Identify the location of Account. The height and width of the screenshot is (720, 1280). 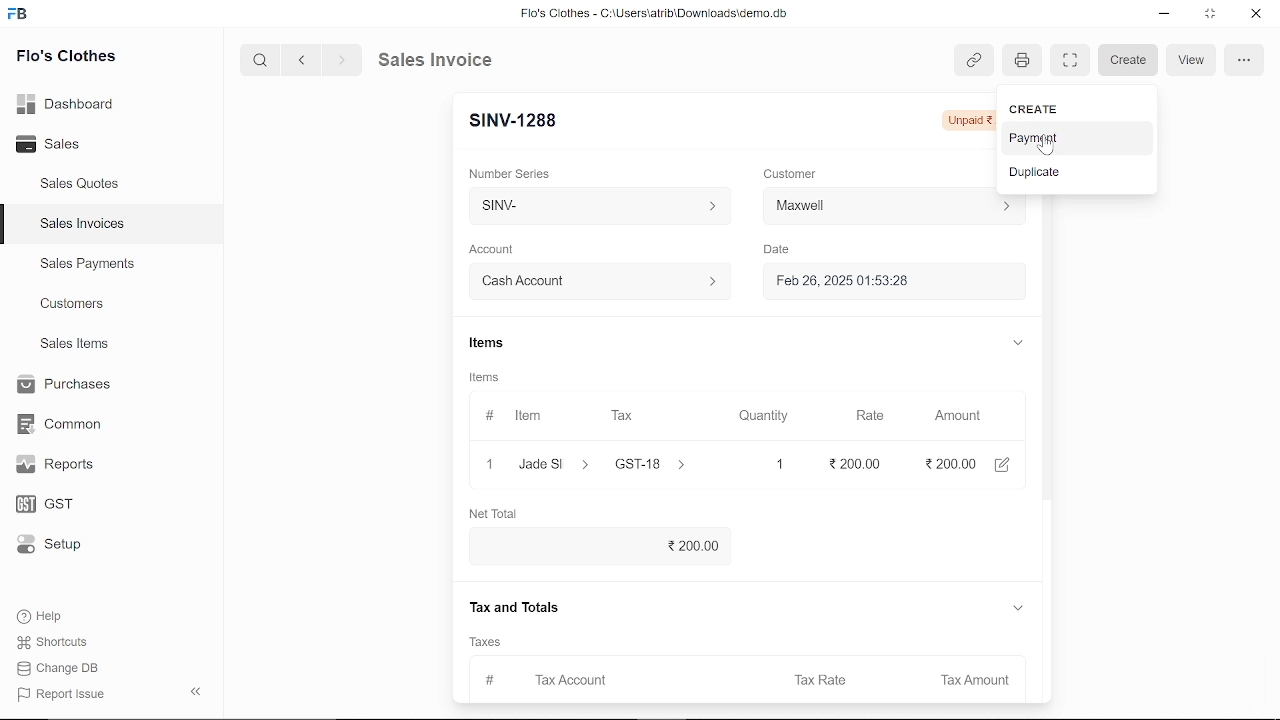
(497, 250).